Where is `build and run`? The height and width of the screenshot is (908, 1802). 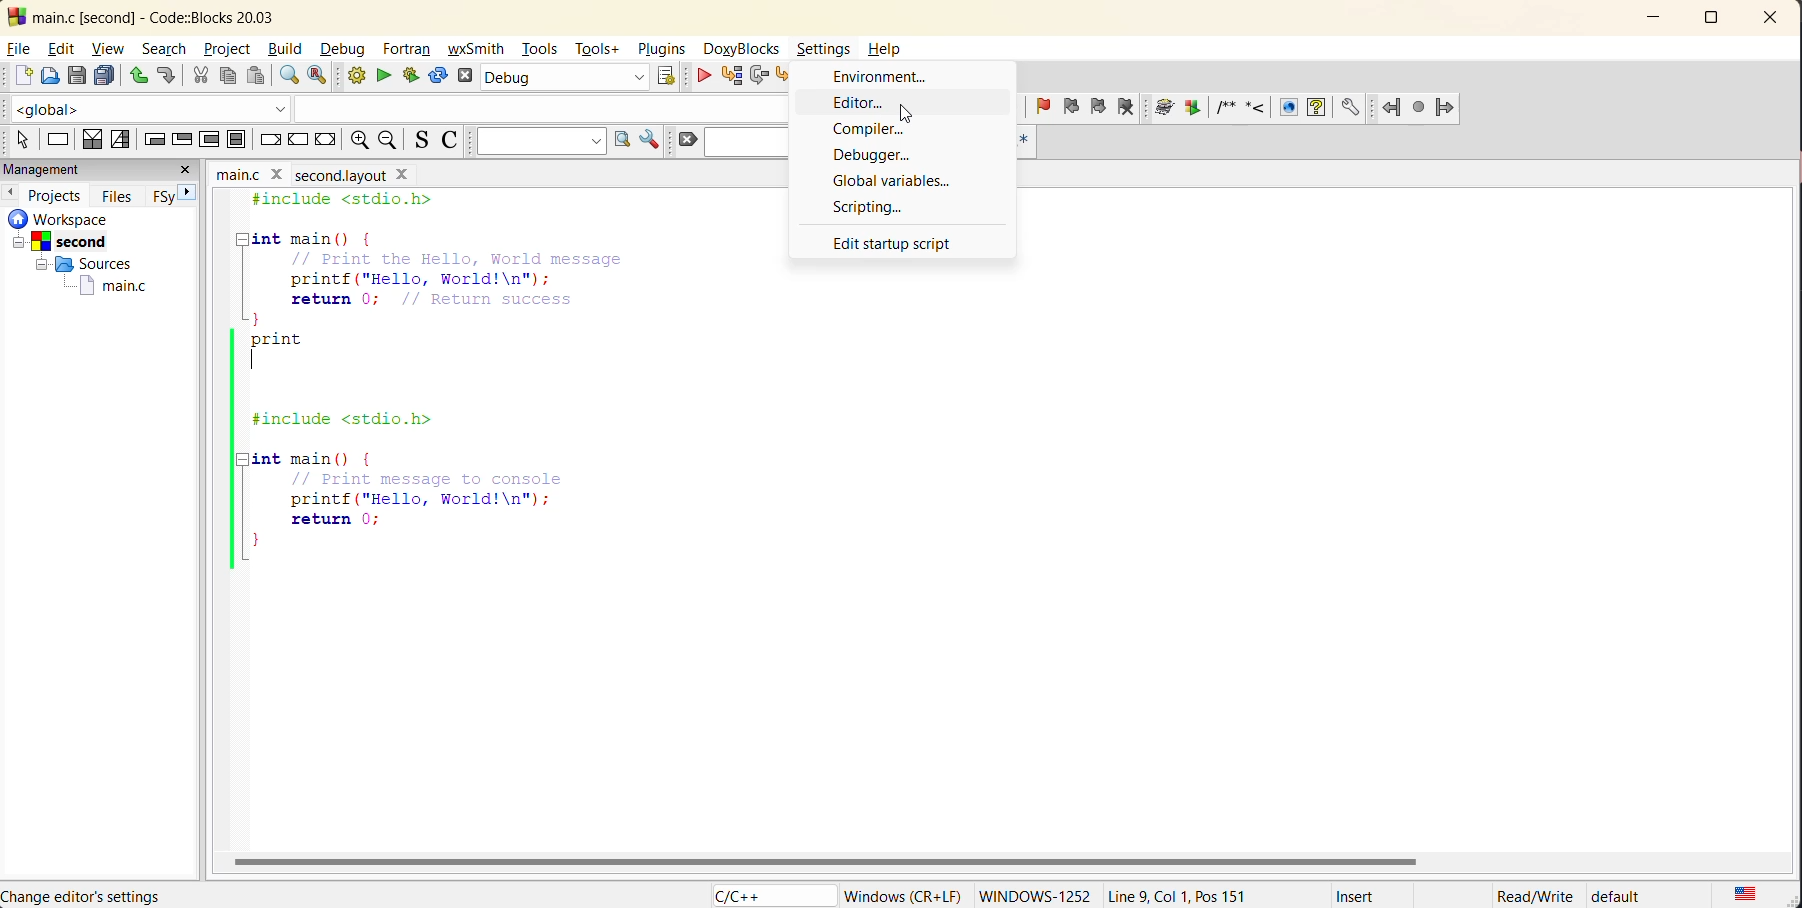
build and run is located at coordinates (411, 77).